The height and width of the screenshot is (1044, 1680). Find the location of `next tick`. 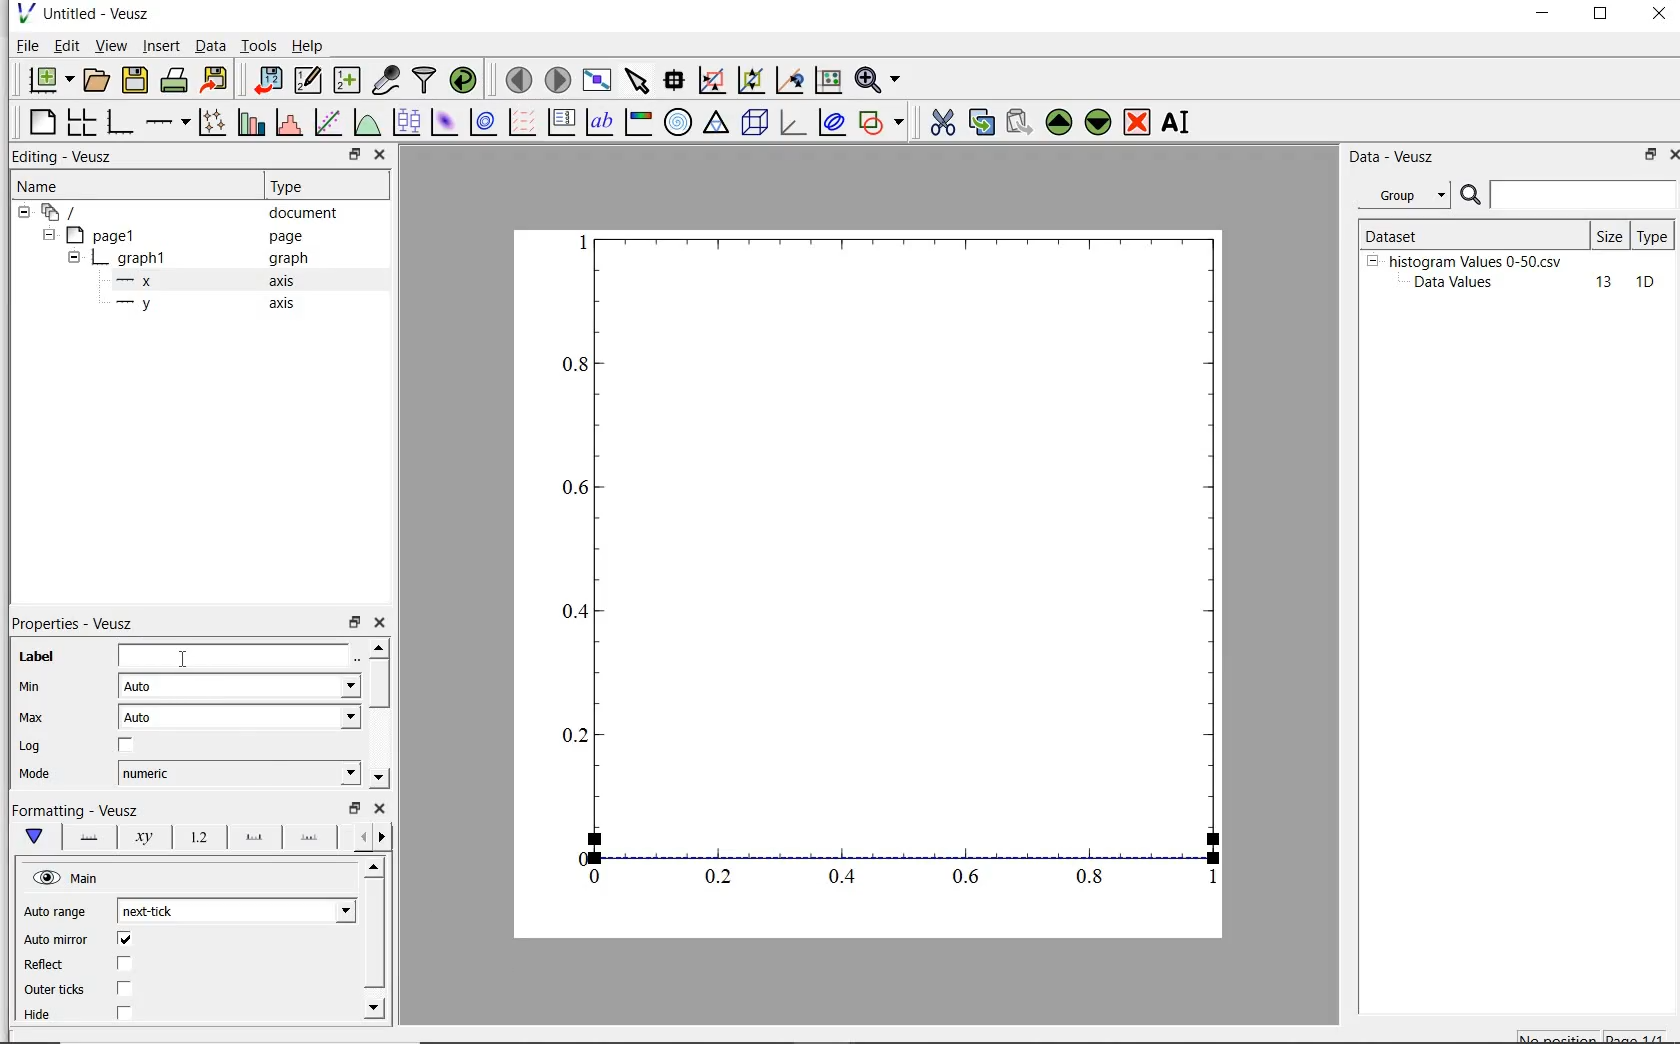

next tick is located at coordinates (236, 911).